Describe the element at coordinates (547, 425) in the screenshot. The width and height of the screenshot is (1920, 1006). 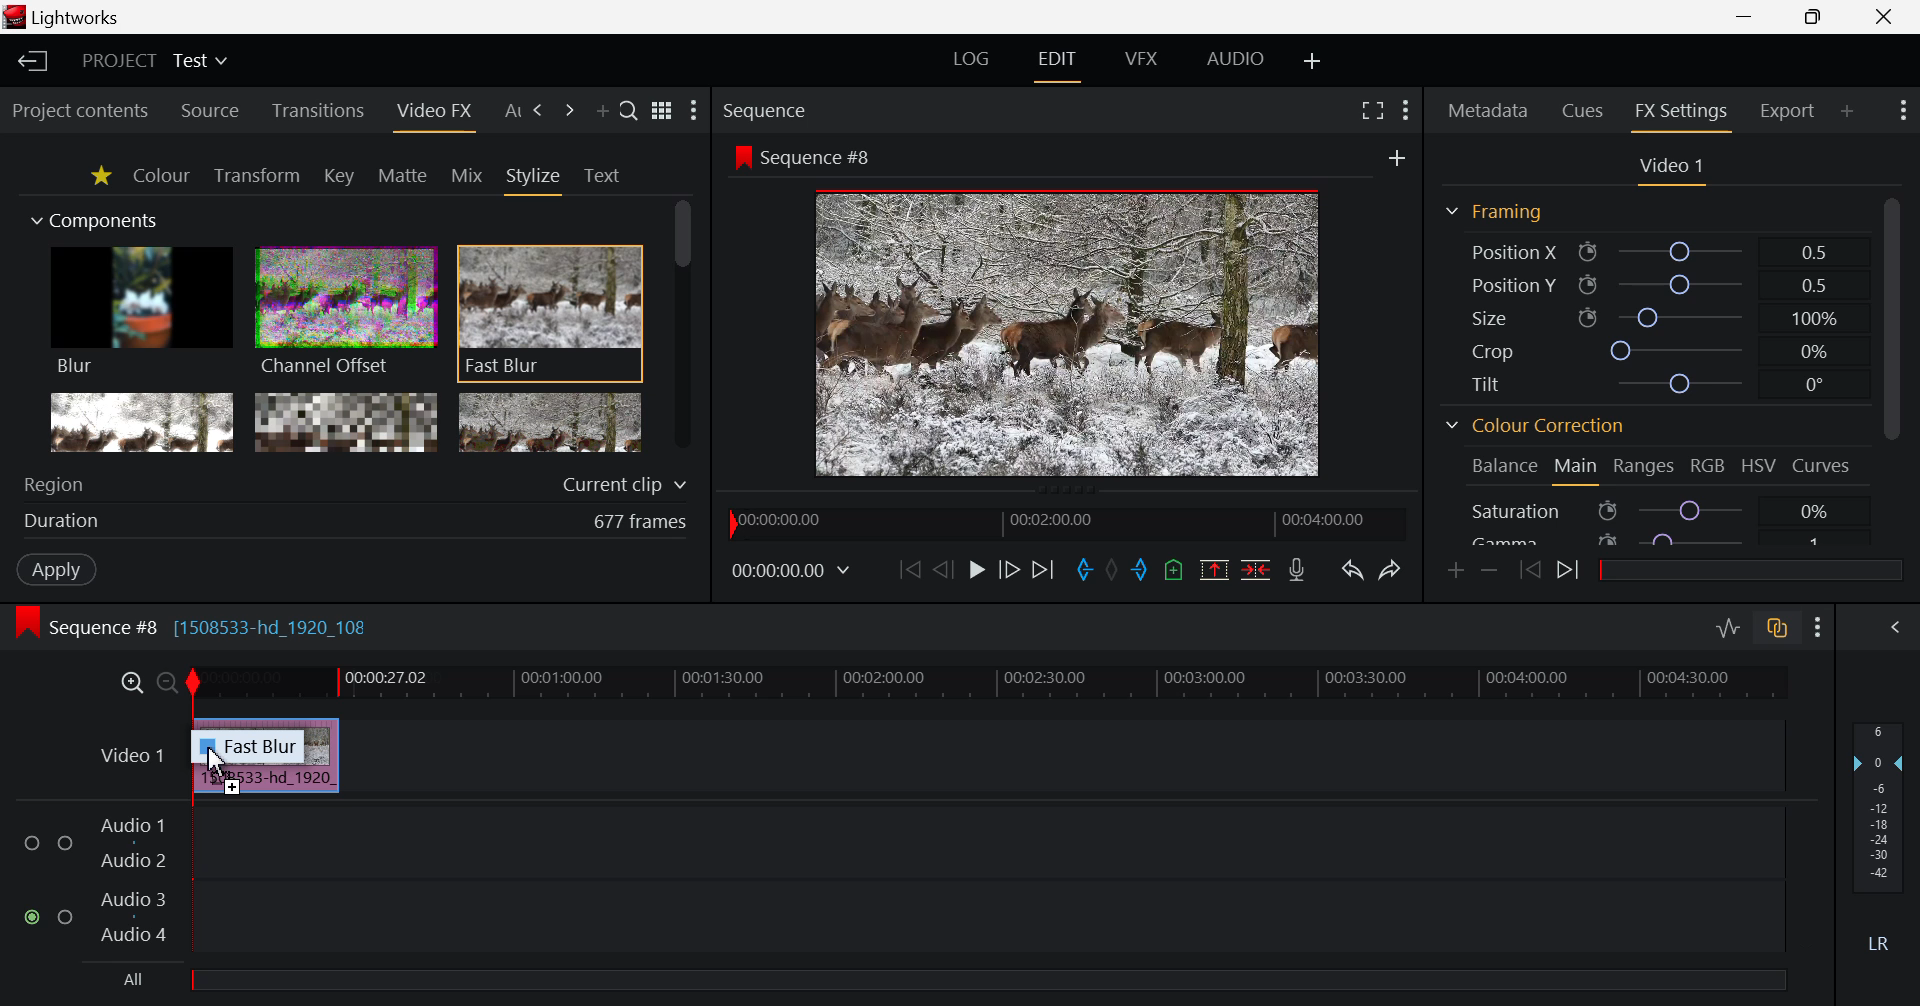
I see `Posterize` at that location.